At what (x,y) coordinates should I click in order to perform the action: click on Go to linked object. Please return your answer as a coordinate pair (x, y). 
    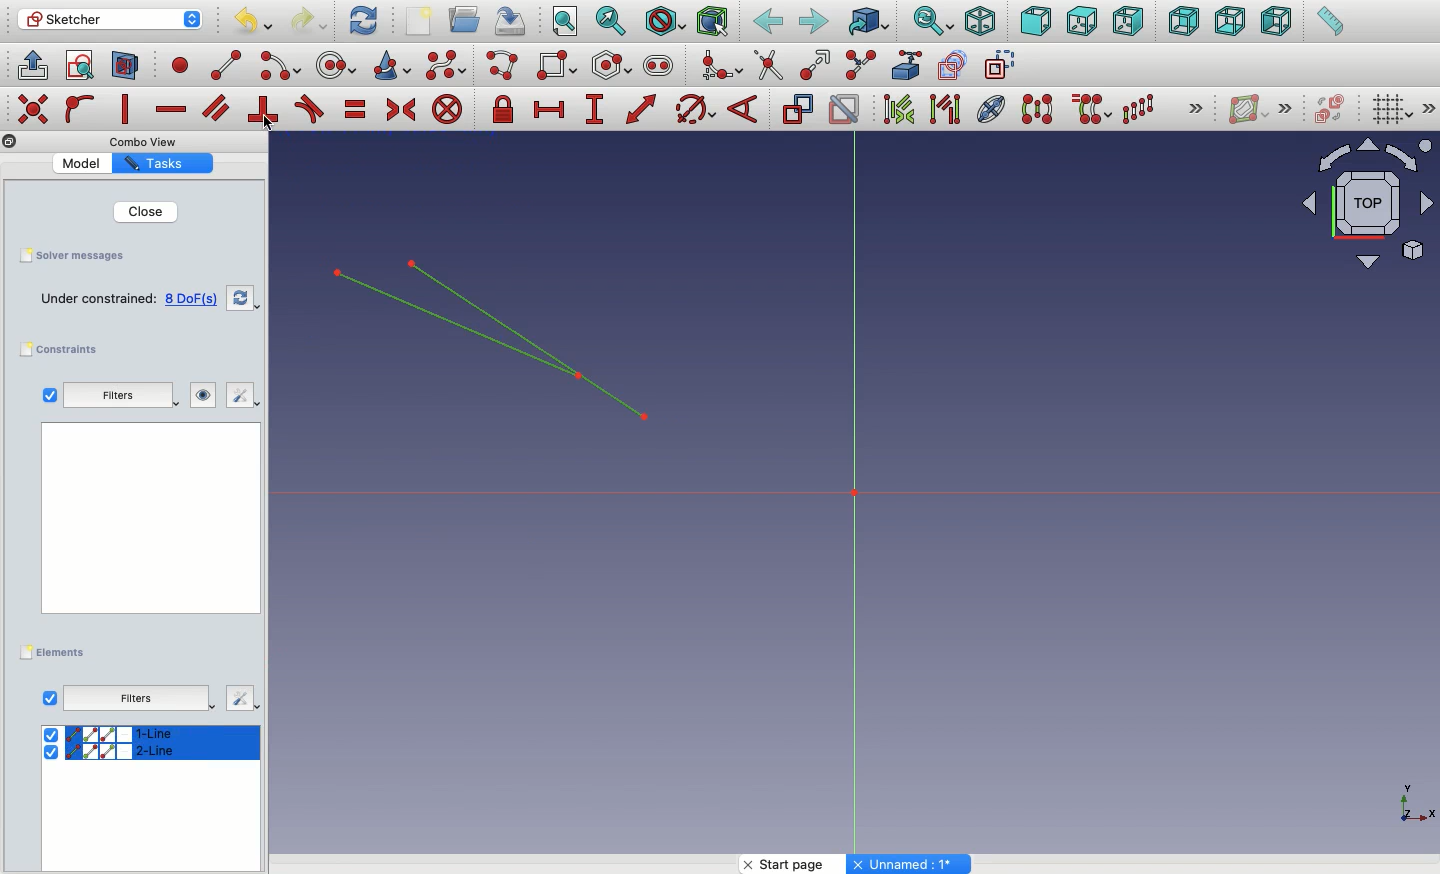
    Looking at the image, I should click on (868, 21).